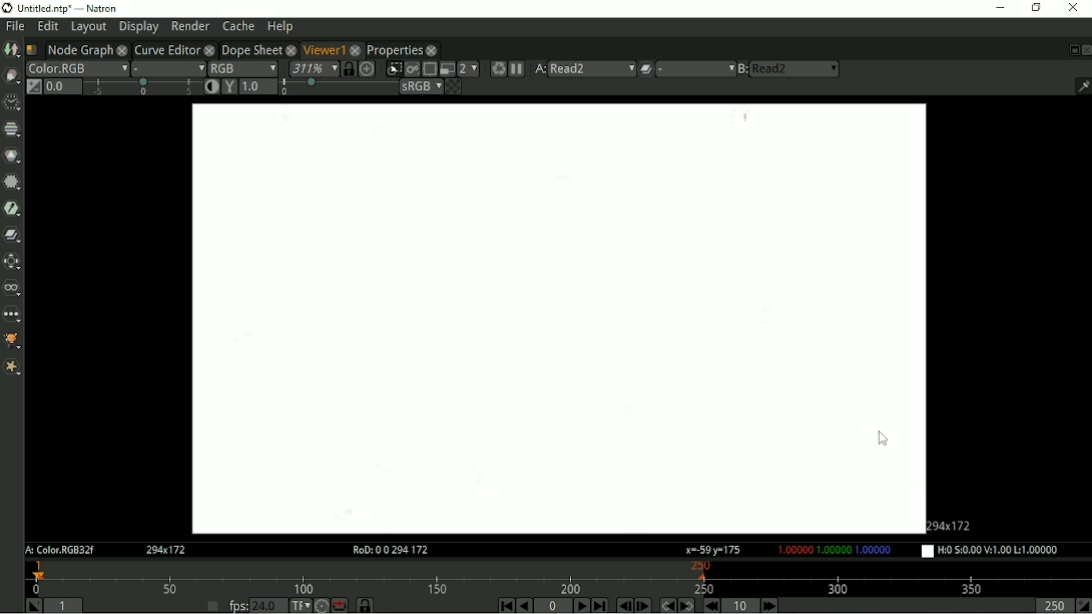 Image resolution: width=1092 pixels, height=614 pixels. I want to click on Display, so click(138, 28).